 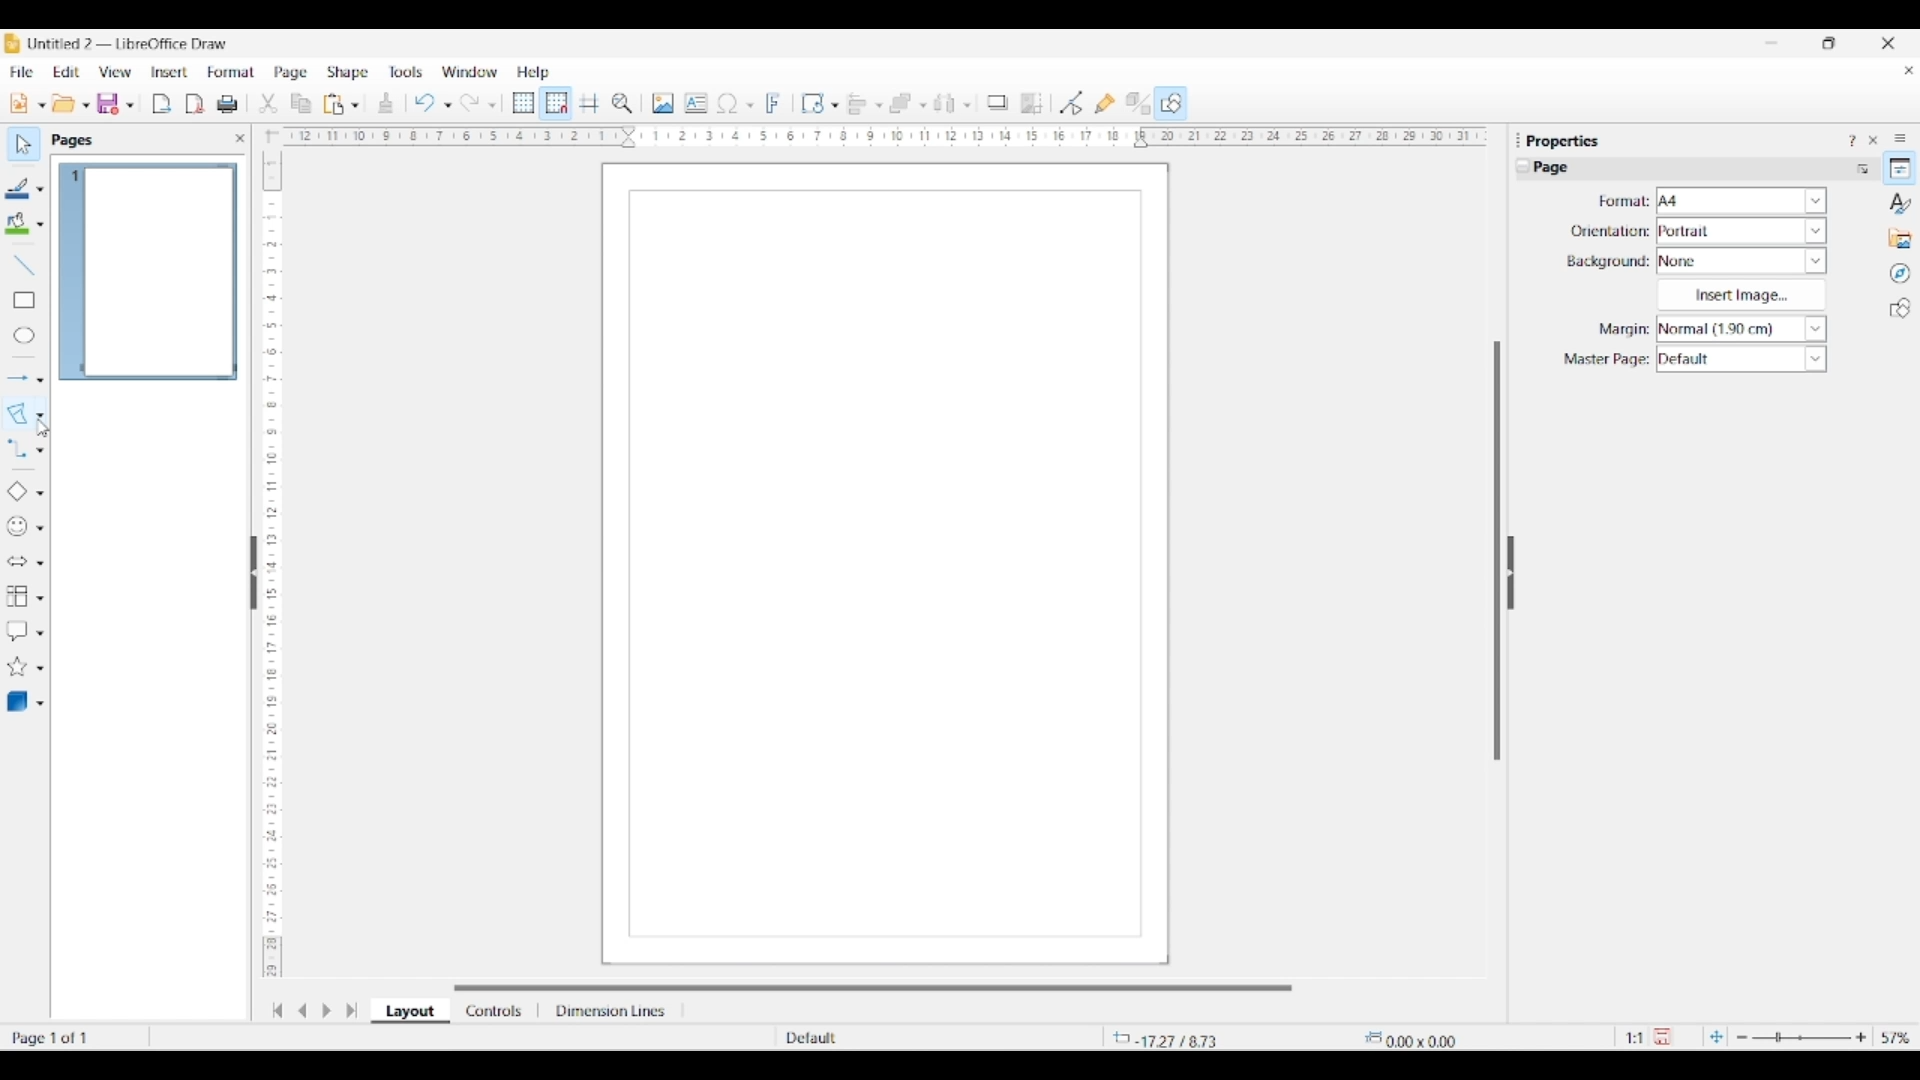 I want to click on Collapse page settings, so click(x=1523, y=166).